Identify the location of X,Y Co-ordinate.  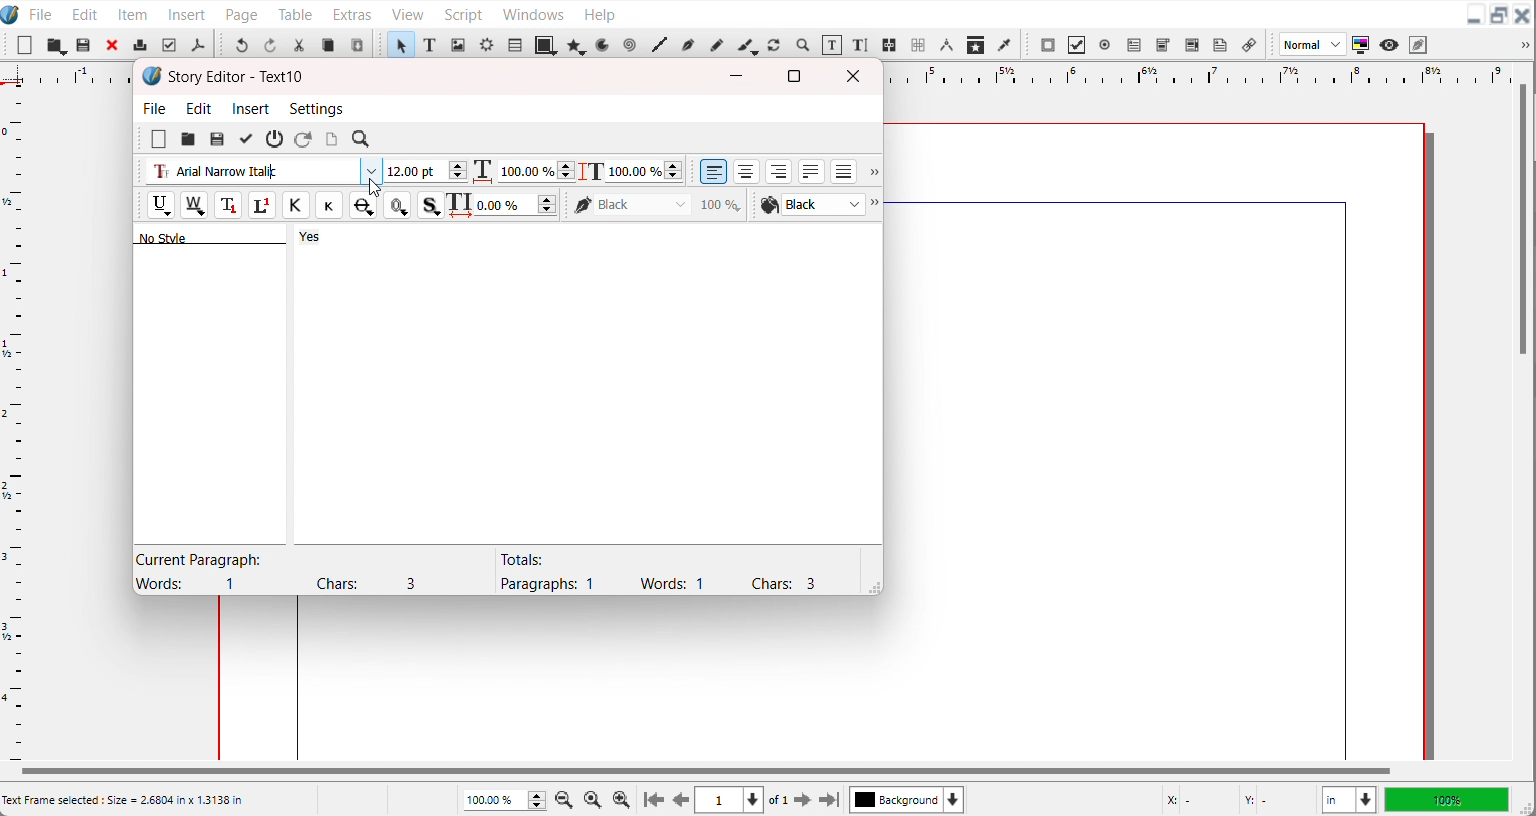
(1235, 799).